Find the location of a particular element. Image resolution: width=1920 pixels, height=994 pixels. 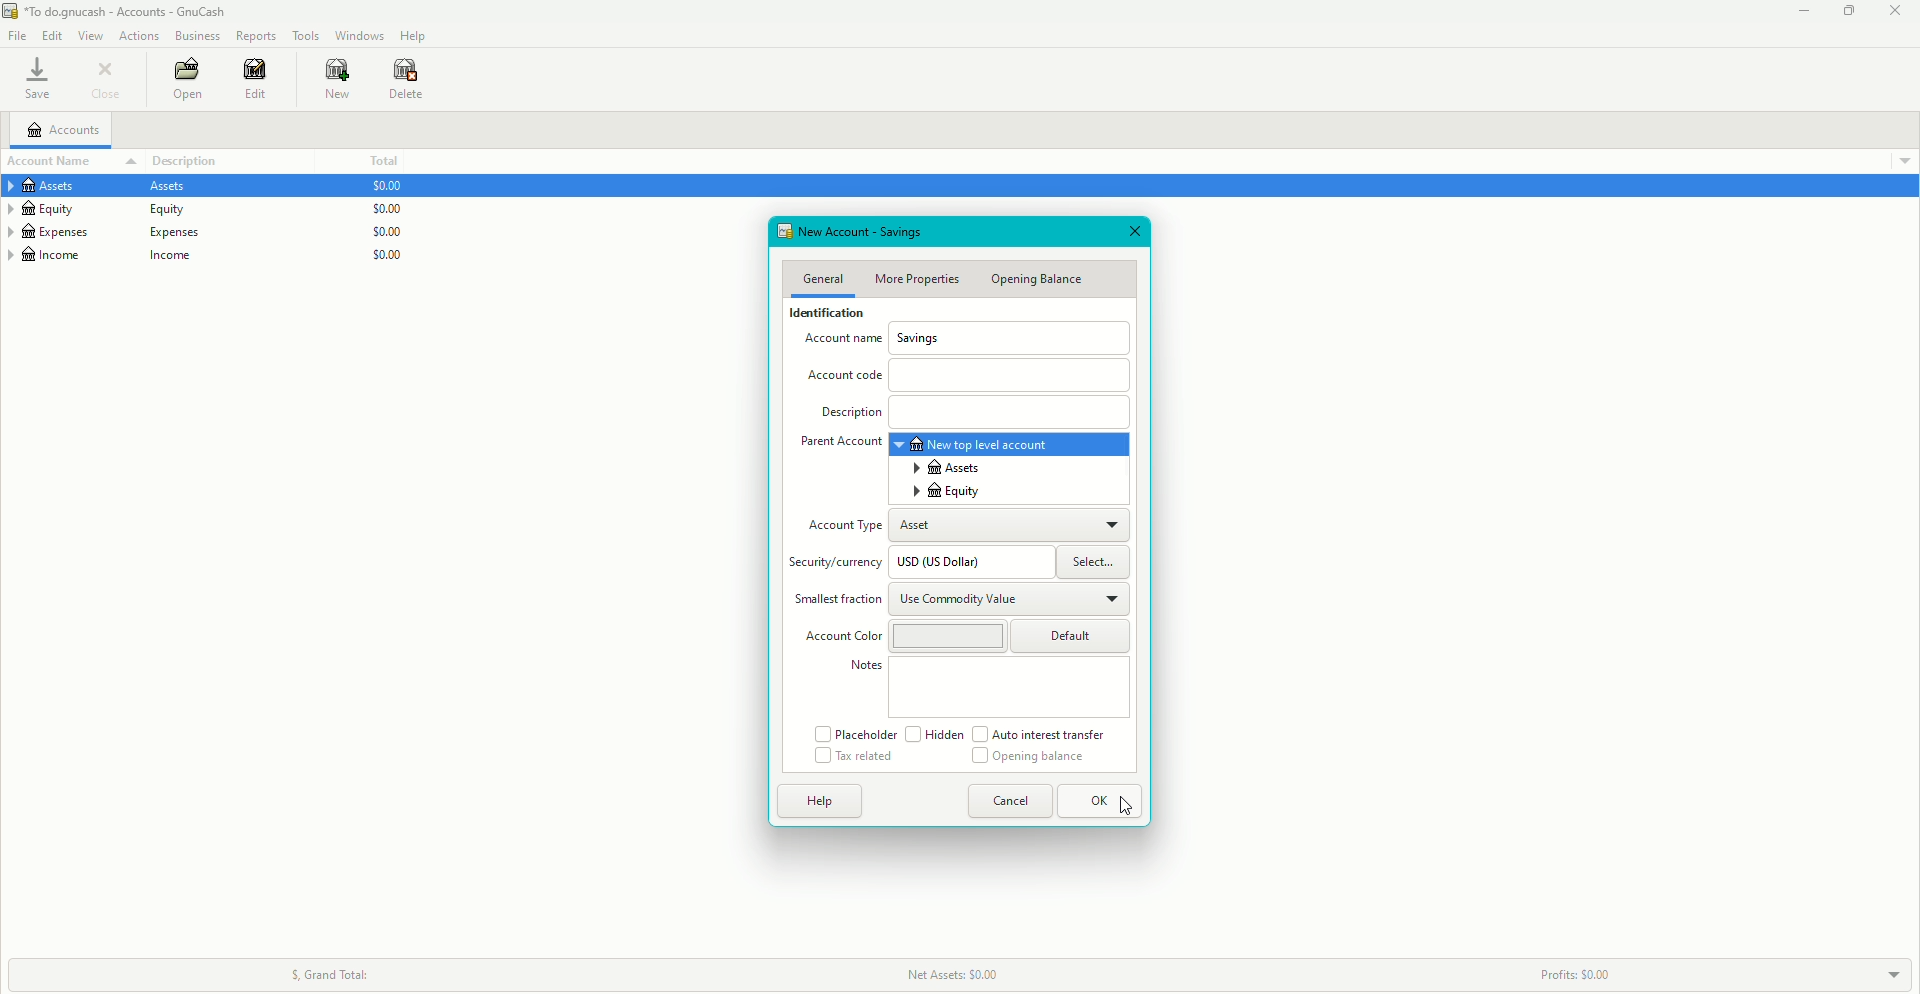

Identification is located at coordinates (822, 316).